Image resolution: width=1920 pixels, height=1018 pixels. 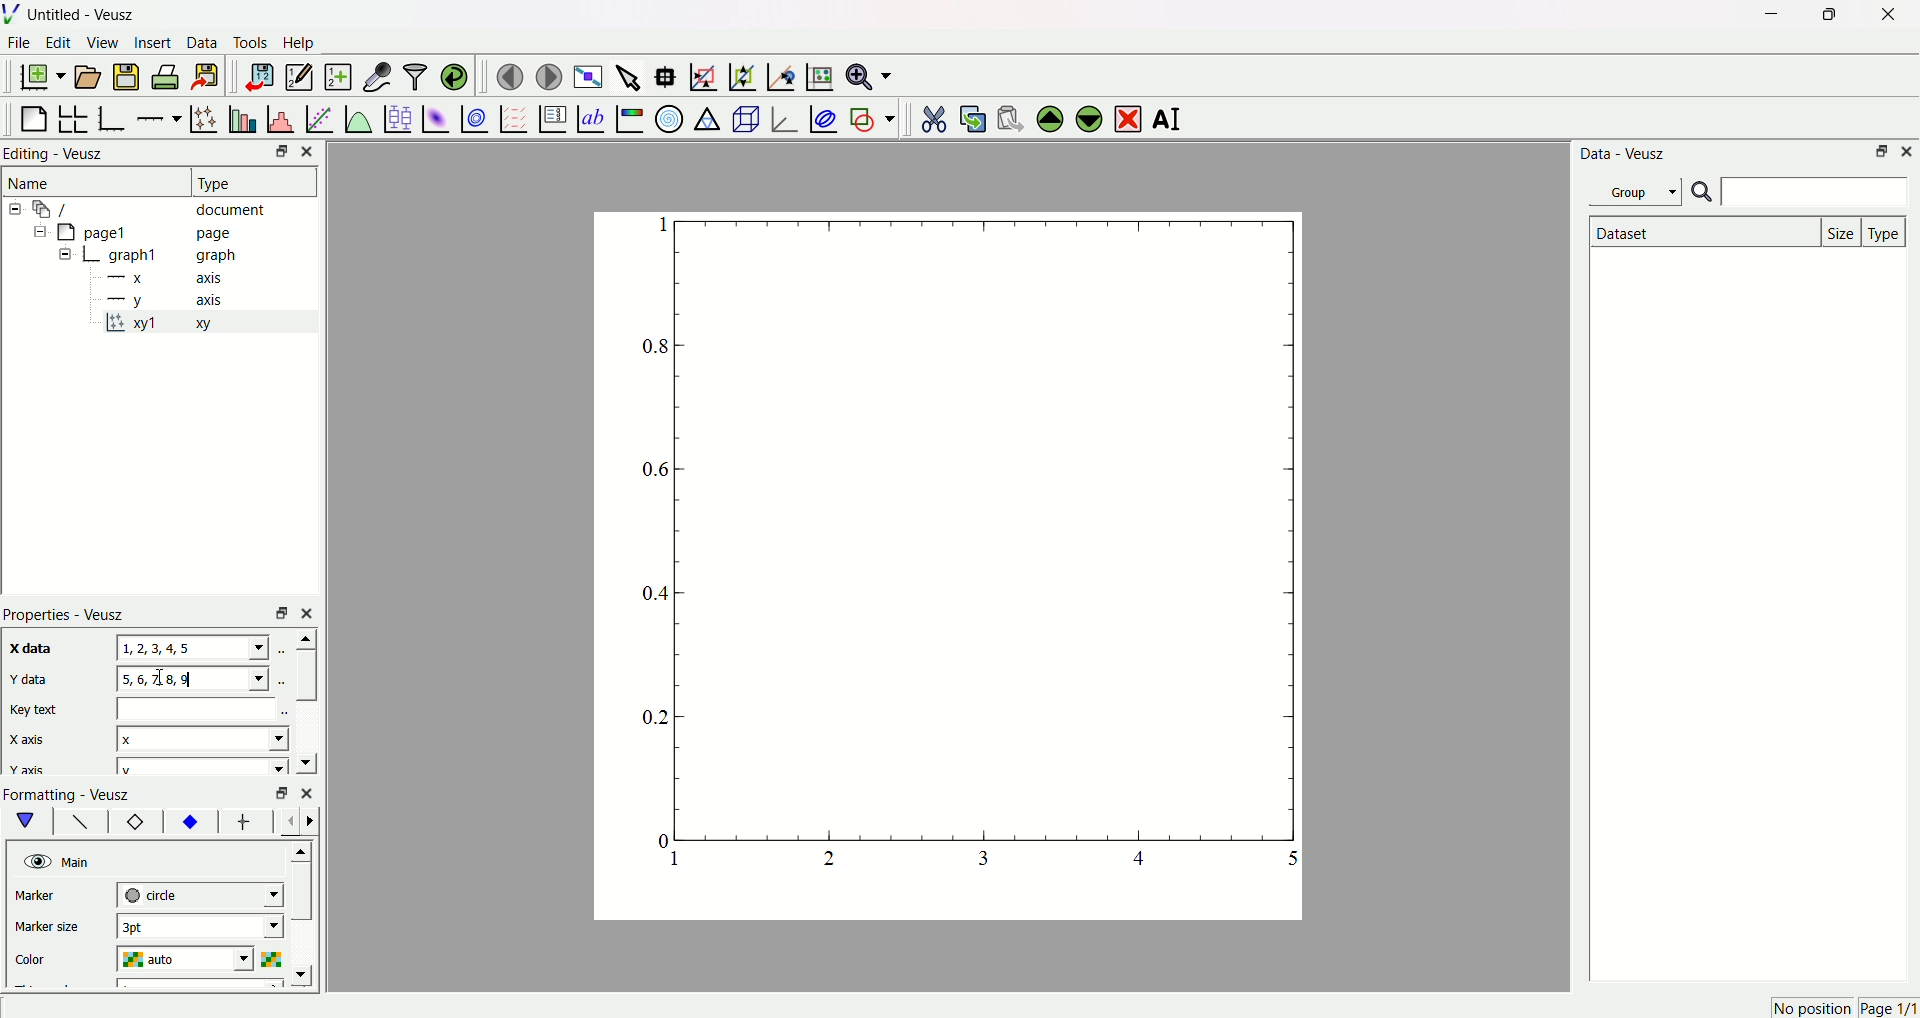 What do you see at coordinates (669, 116) in the screenshot?
I see `polar graphs` at bounding box center [669, 116].